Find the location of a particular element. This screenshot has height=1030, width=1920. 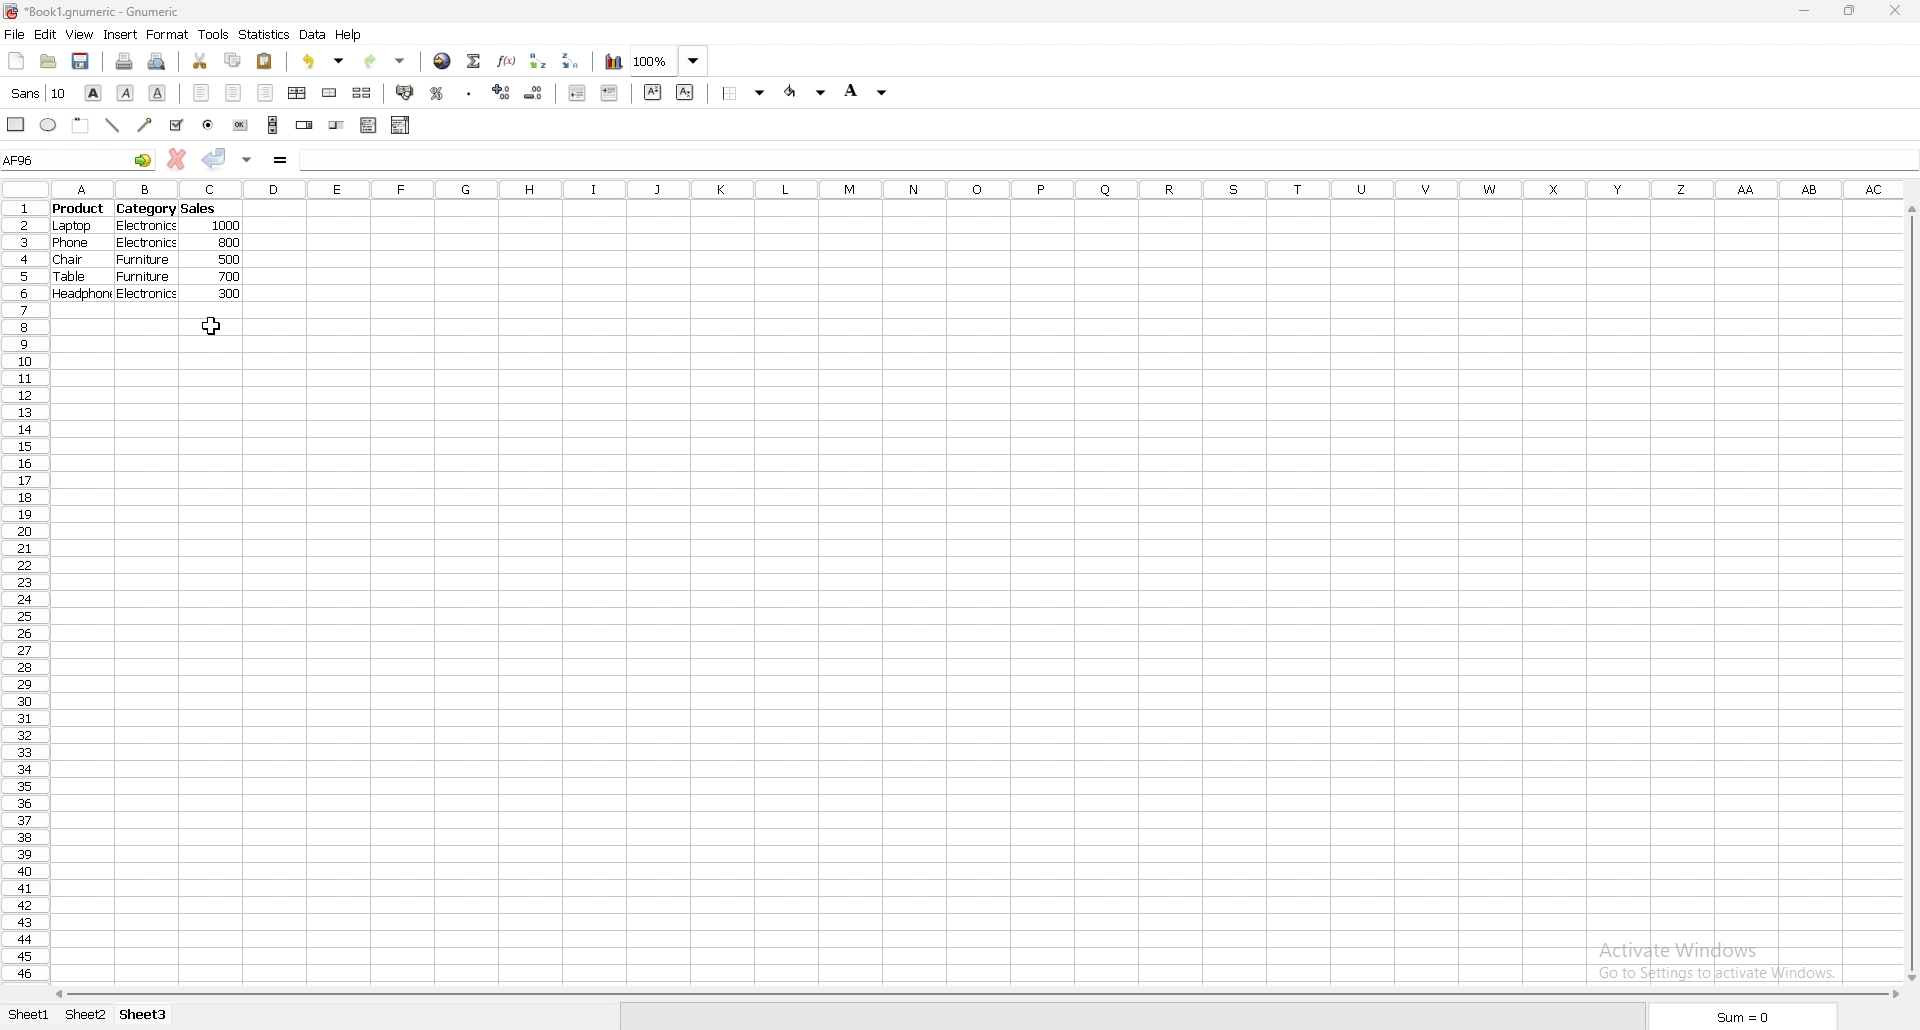

sort ascending is located at coordinates (539, 60).